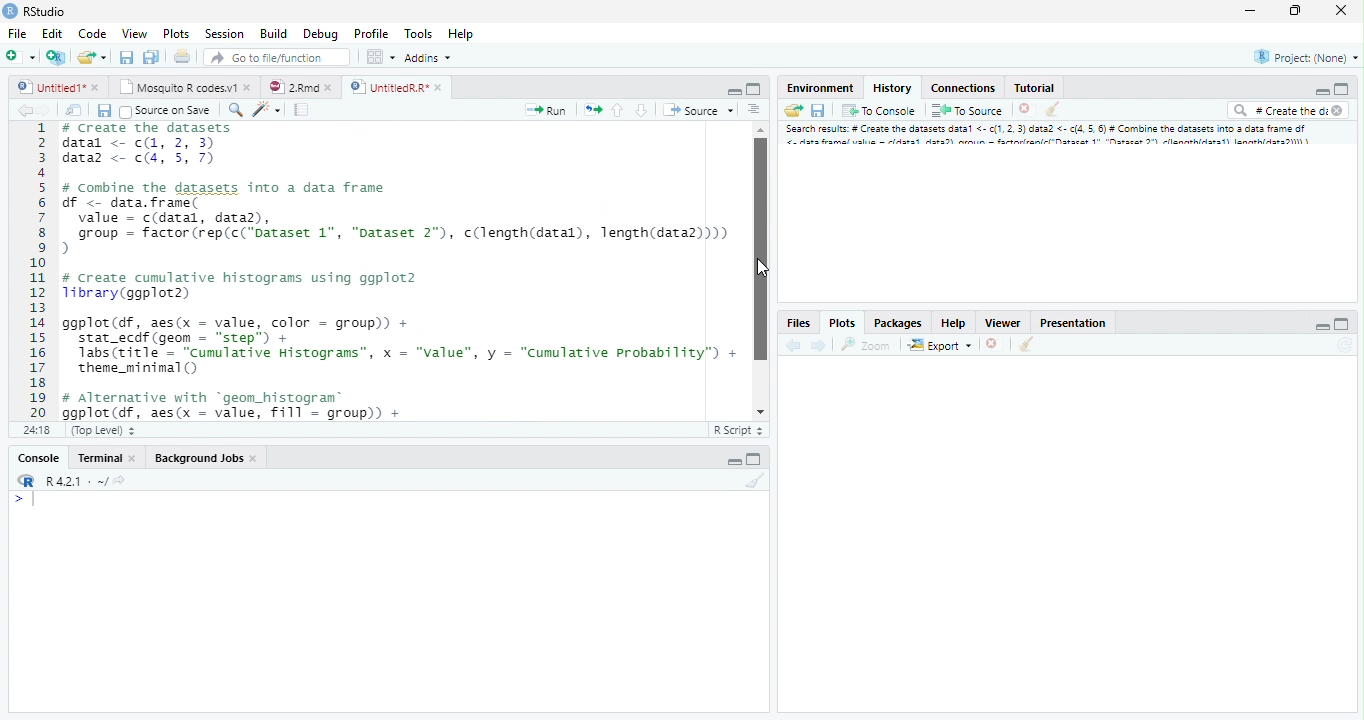 Image resolution: width=1364 pixels, height=720 pixels. Describe the element at coordinates (61, 85) in the screenshot. I see `Untitled` at that location.